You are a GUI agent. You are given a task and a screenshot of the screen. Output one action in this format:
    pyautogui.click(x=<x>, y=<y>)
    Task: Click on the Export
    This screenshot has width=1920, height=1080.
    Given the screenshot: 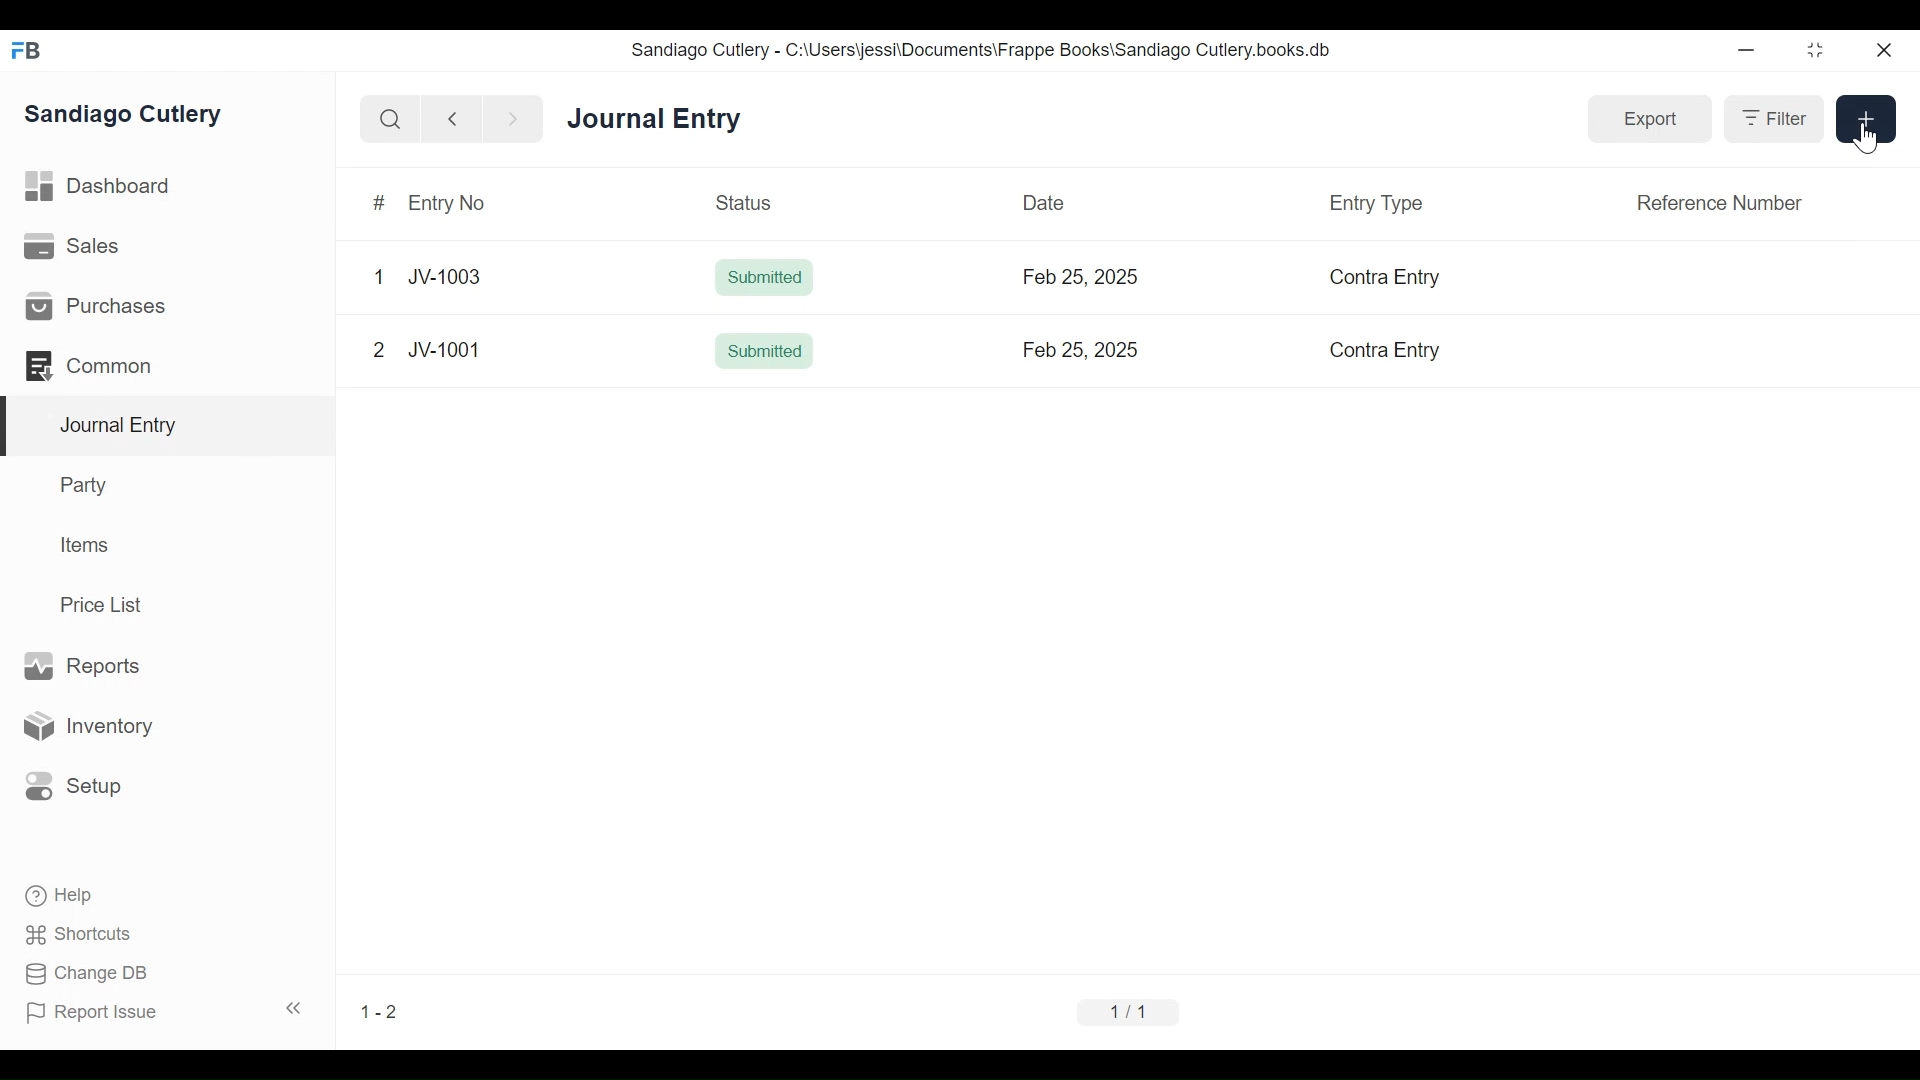 What is the action you would take?
    pyautogui.click(x=1653, y=121)
    